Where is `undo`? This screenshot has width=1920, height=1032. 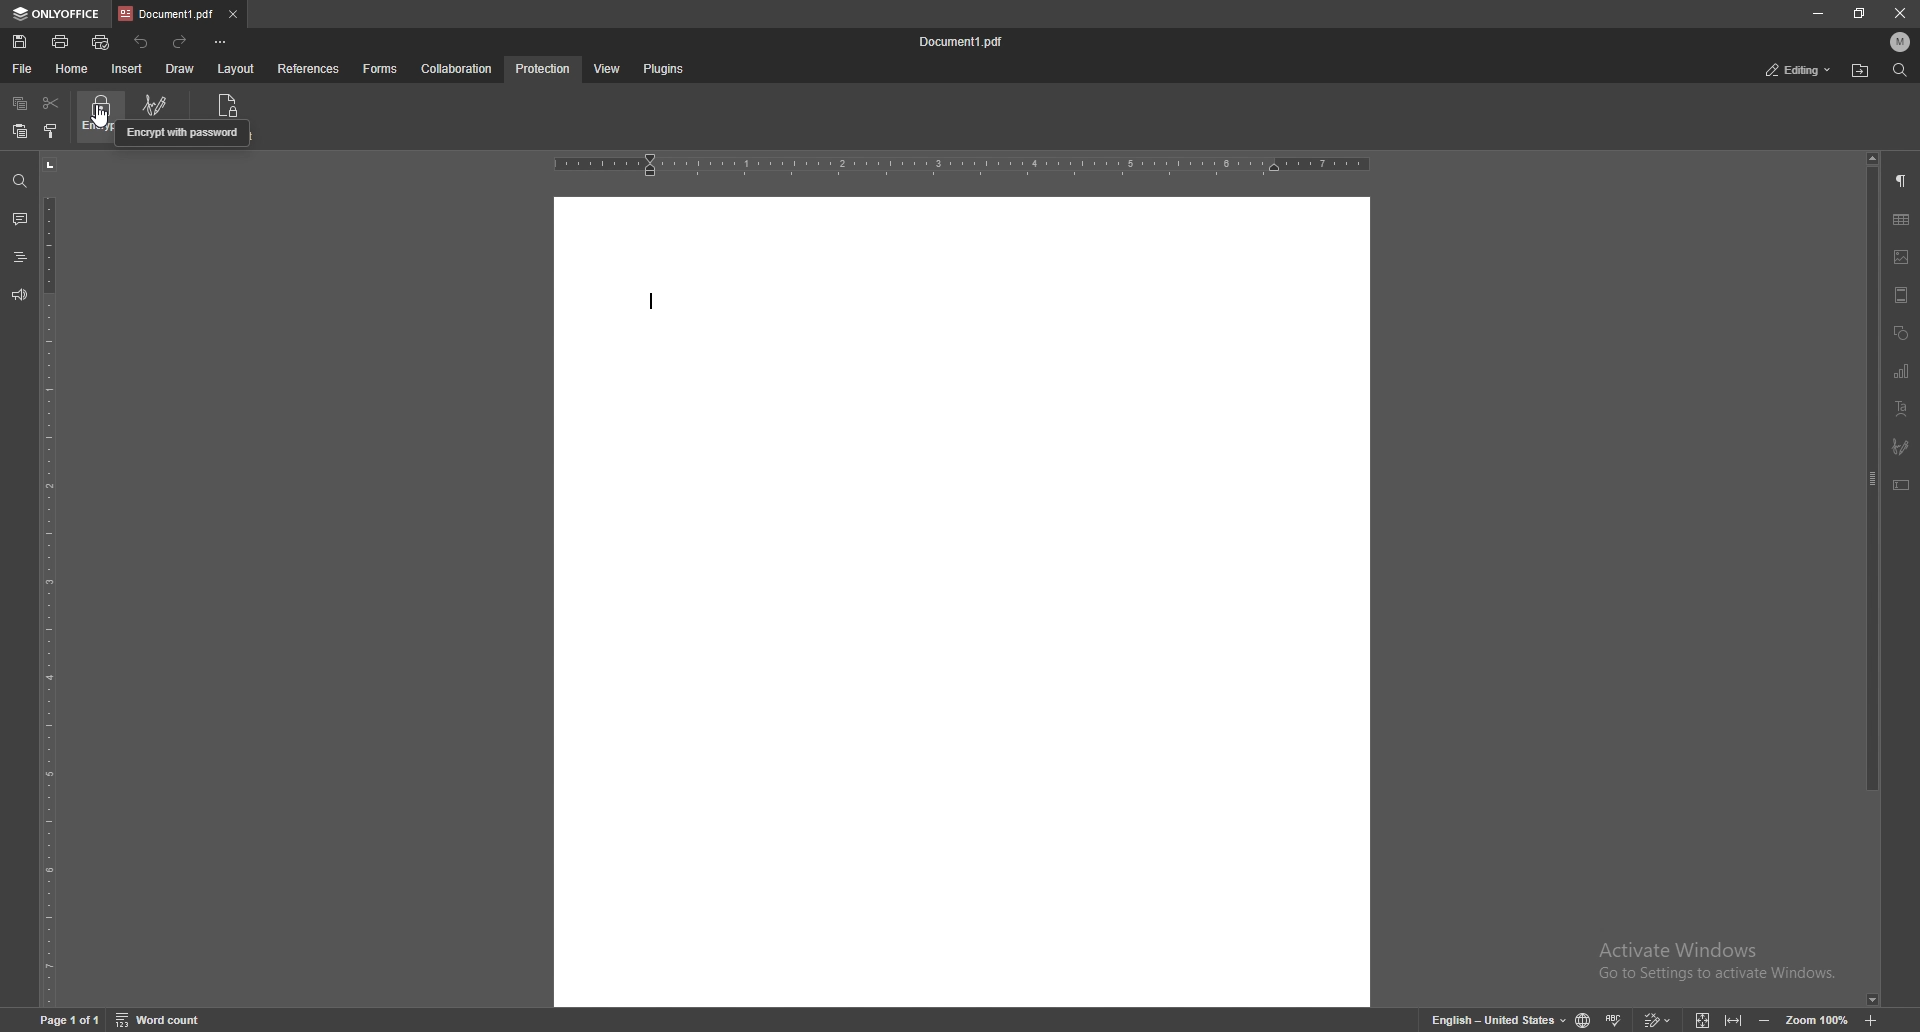
undo is located at coordinates (142, 43).